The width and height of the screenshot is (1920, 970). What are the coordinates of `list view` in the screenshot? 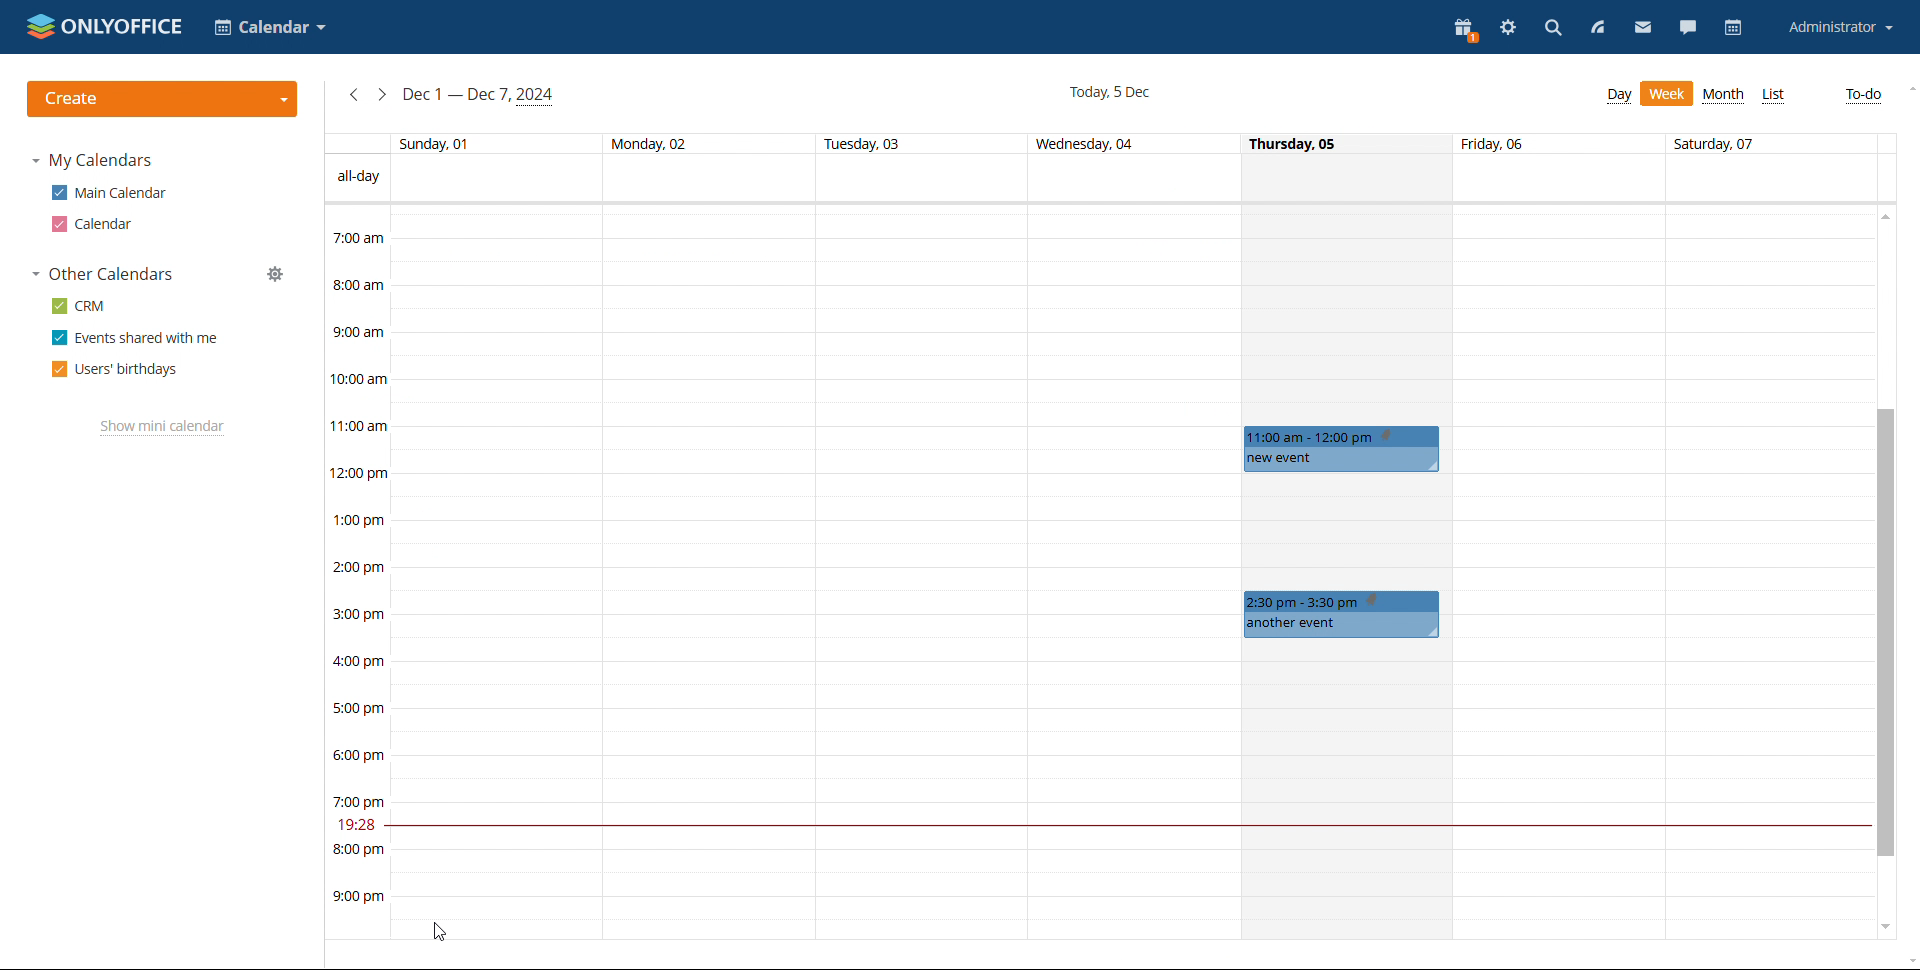 It's located at (1774, 96).